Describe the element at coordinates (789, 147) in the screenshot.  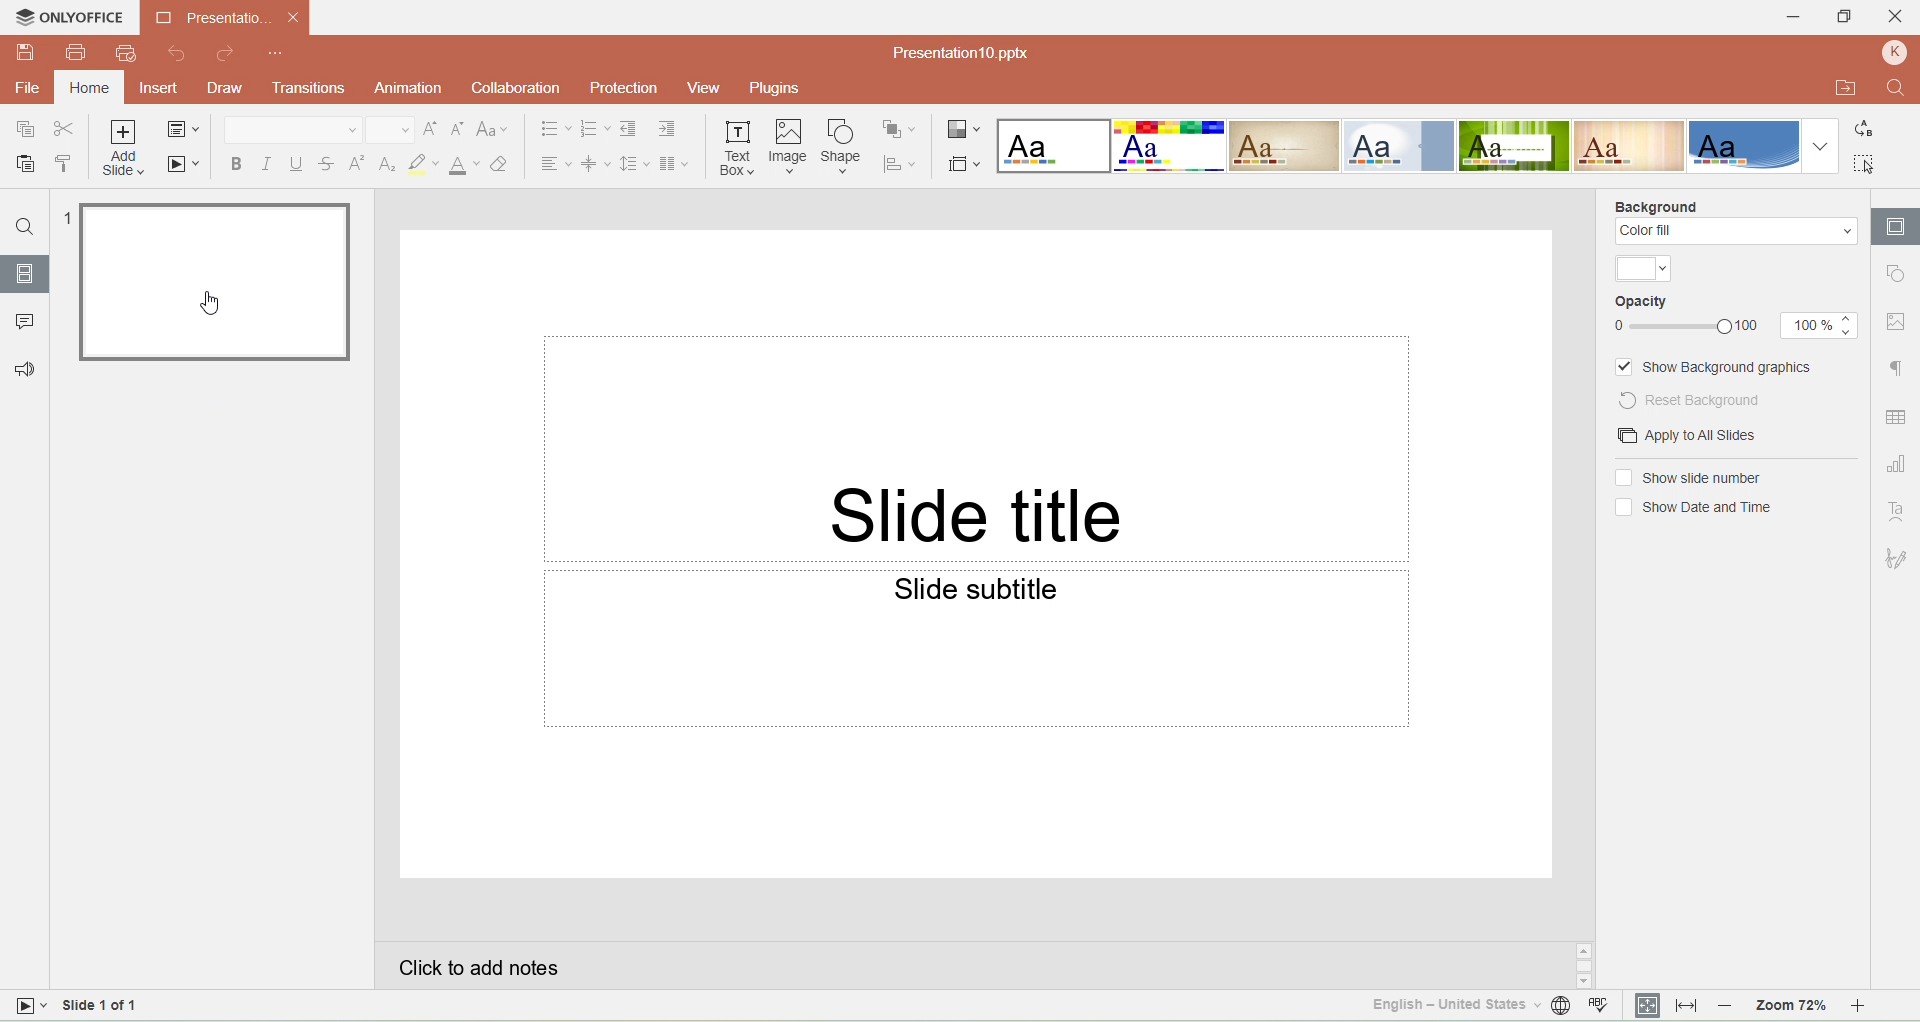
I see `Insert image` at that location.